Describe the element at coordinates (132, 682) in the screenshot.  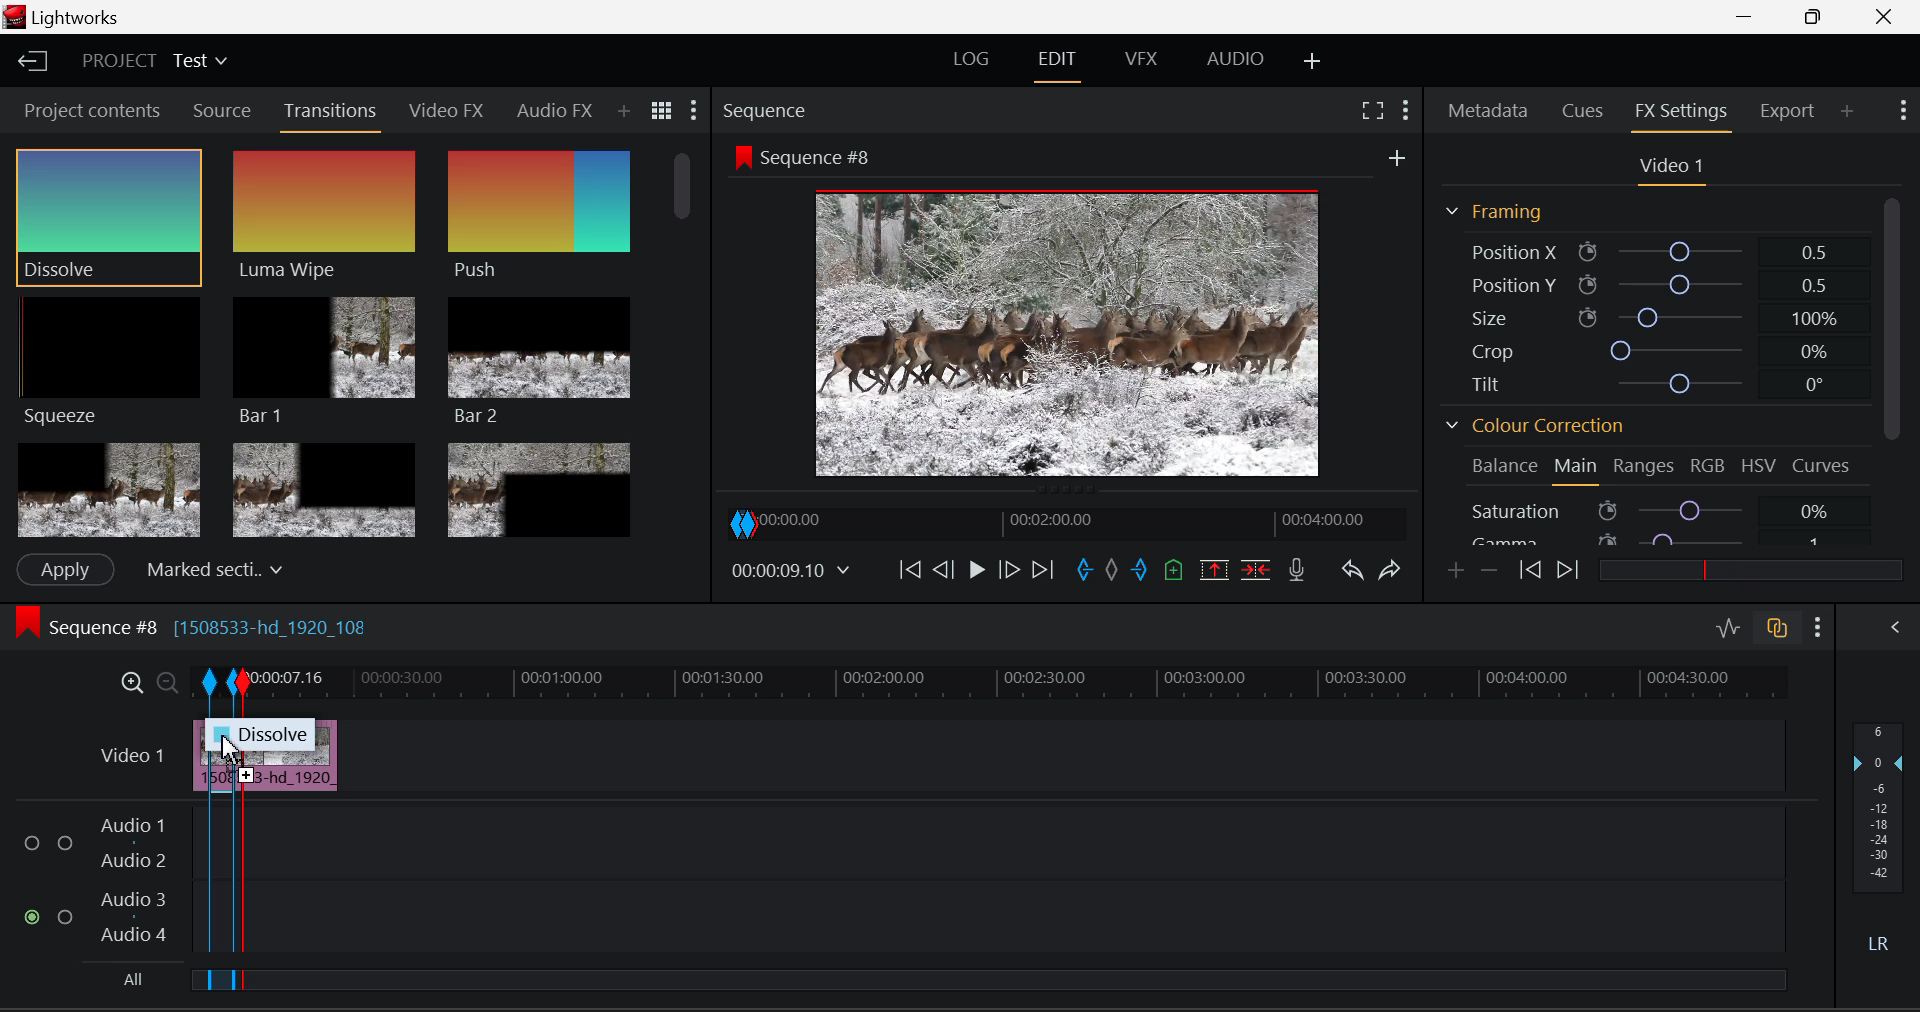
I see `Timeline Zoom In` at that location.